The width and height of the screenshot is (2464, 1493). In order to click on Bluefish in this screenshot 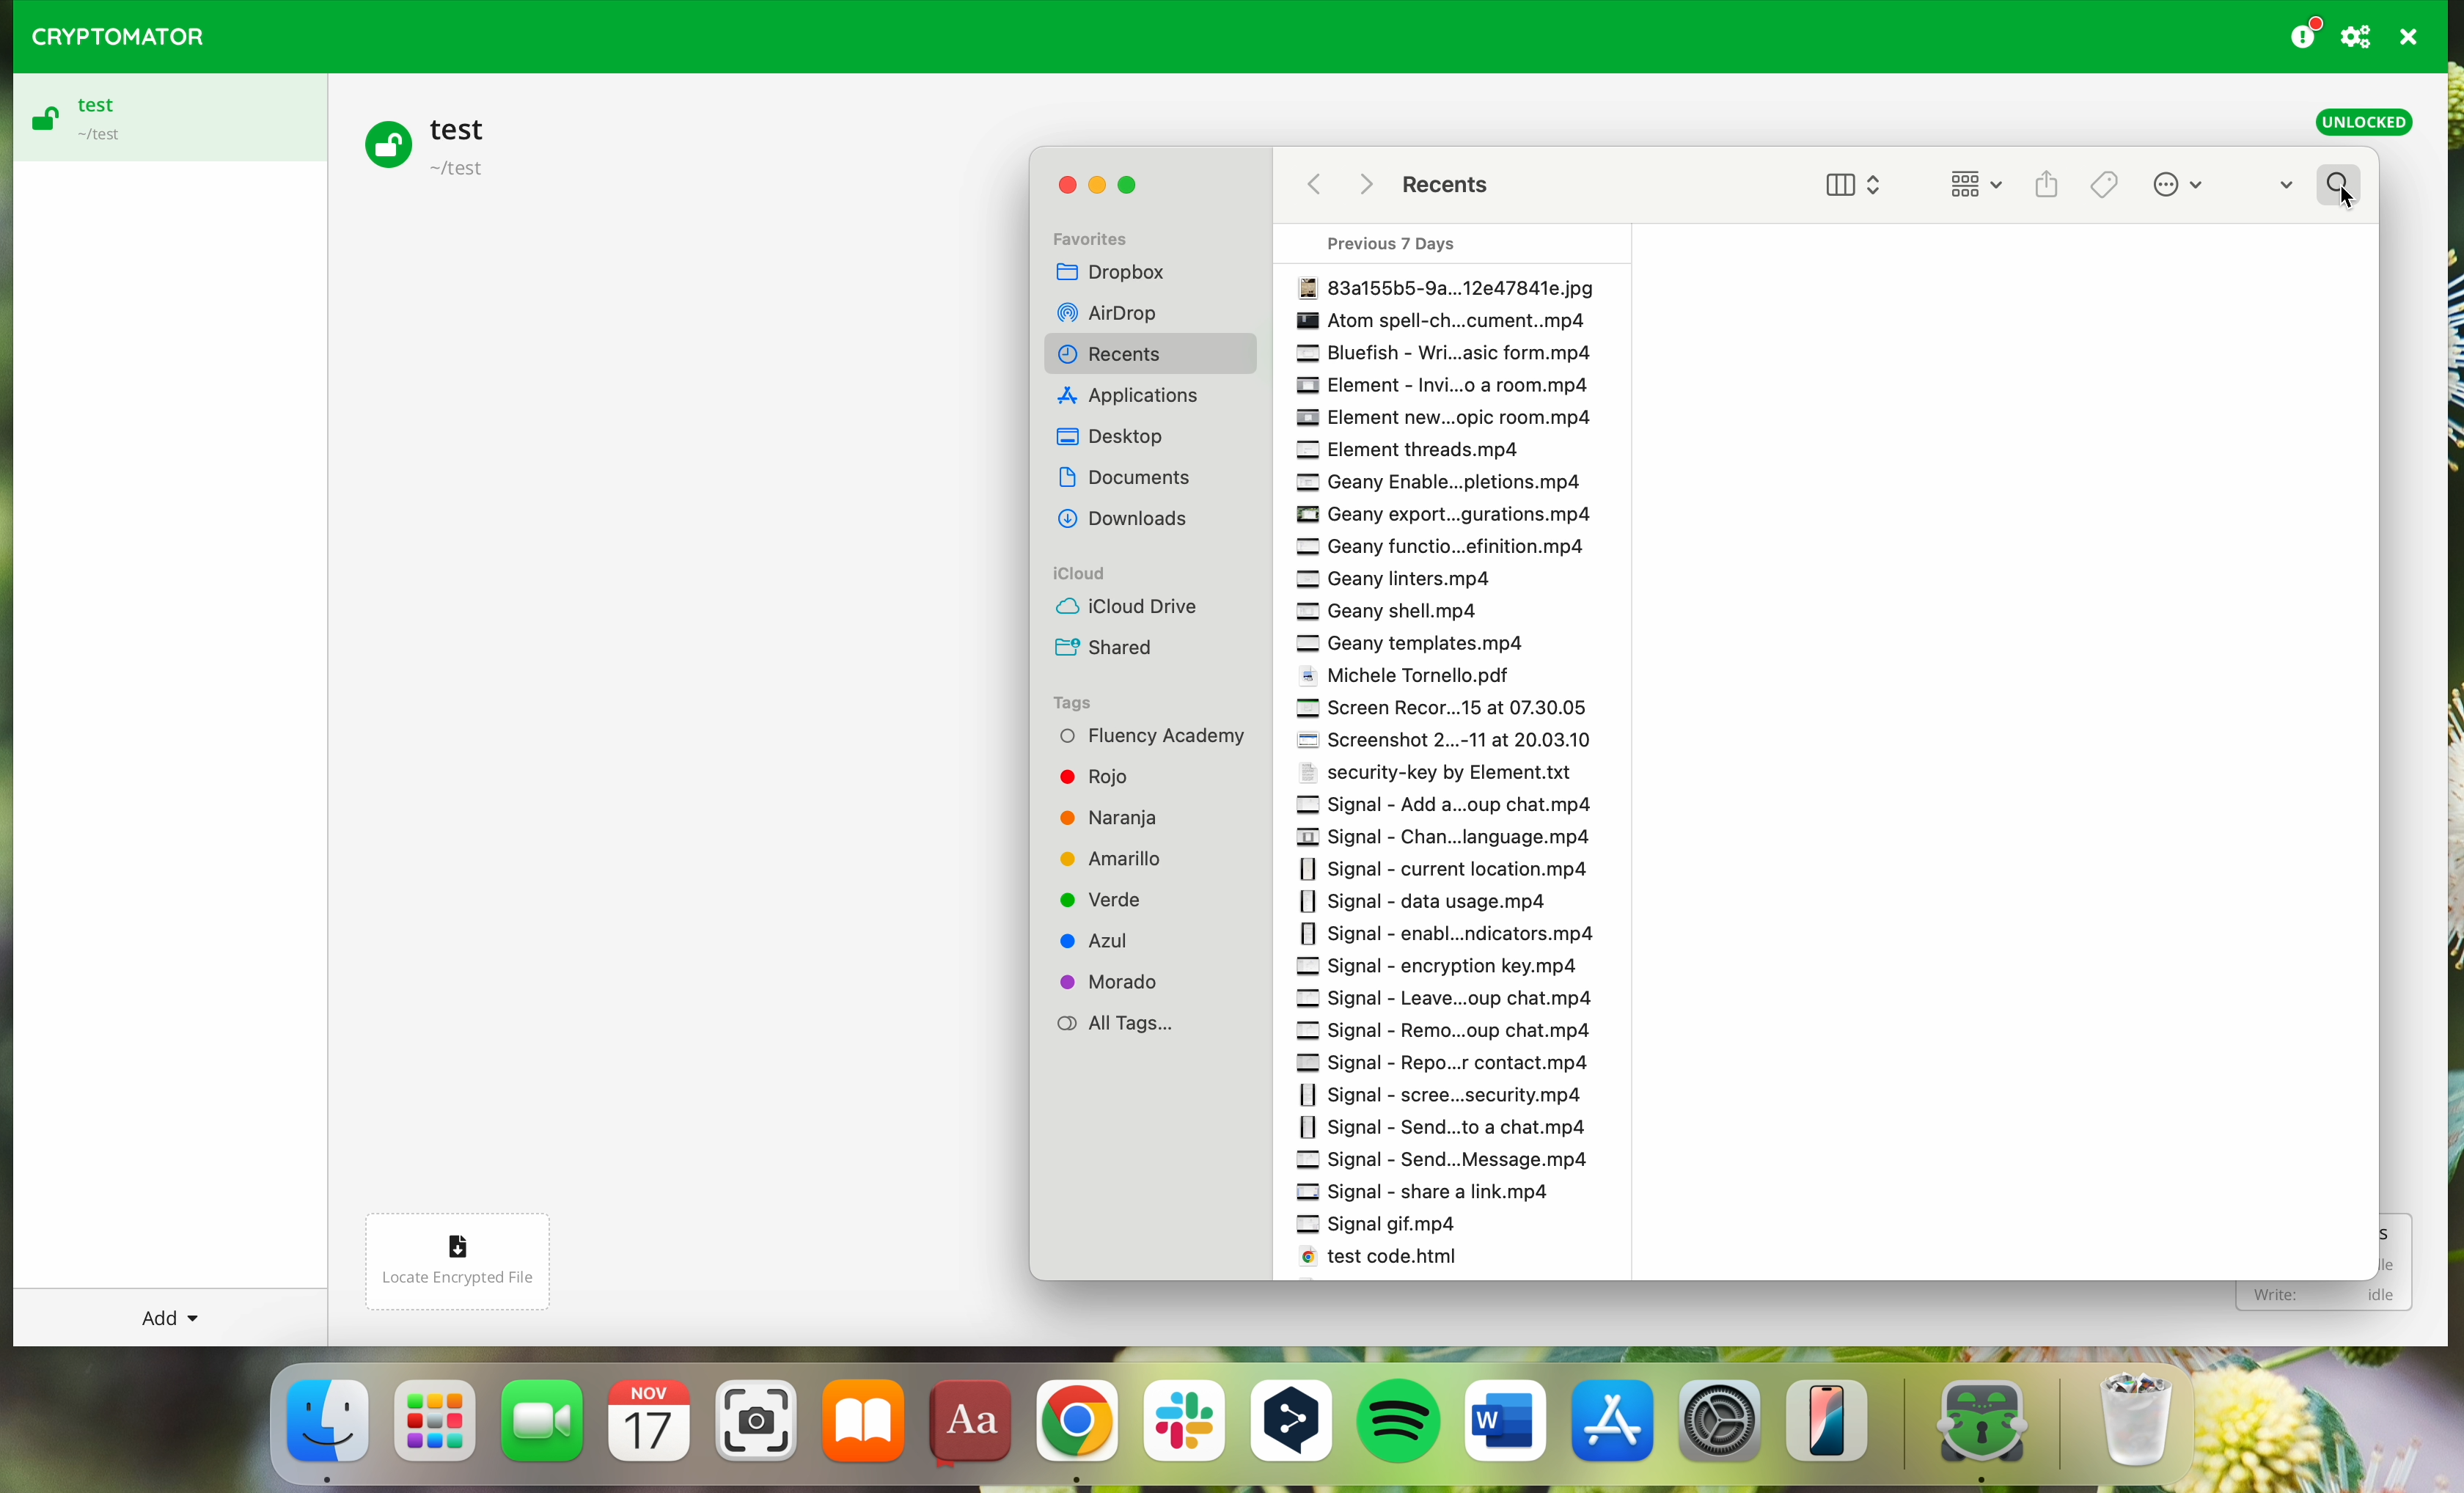, I will do `click(1433, 352)`.